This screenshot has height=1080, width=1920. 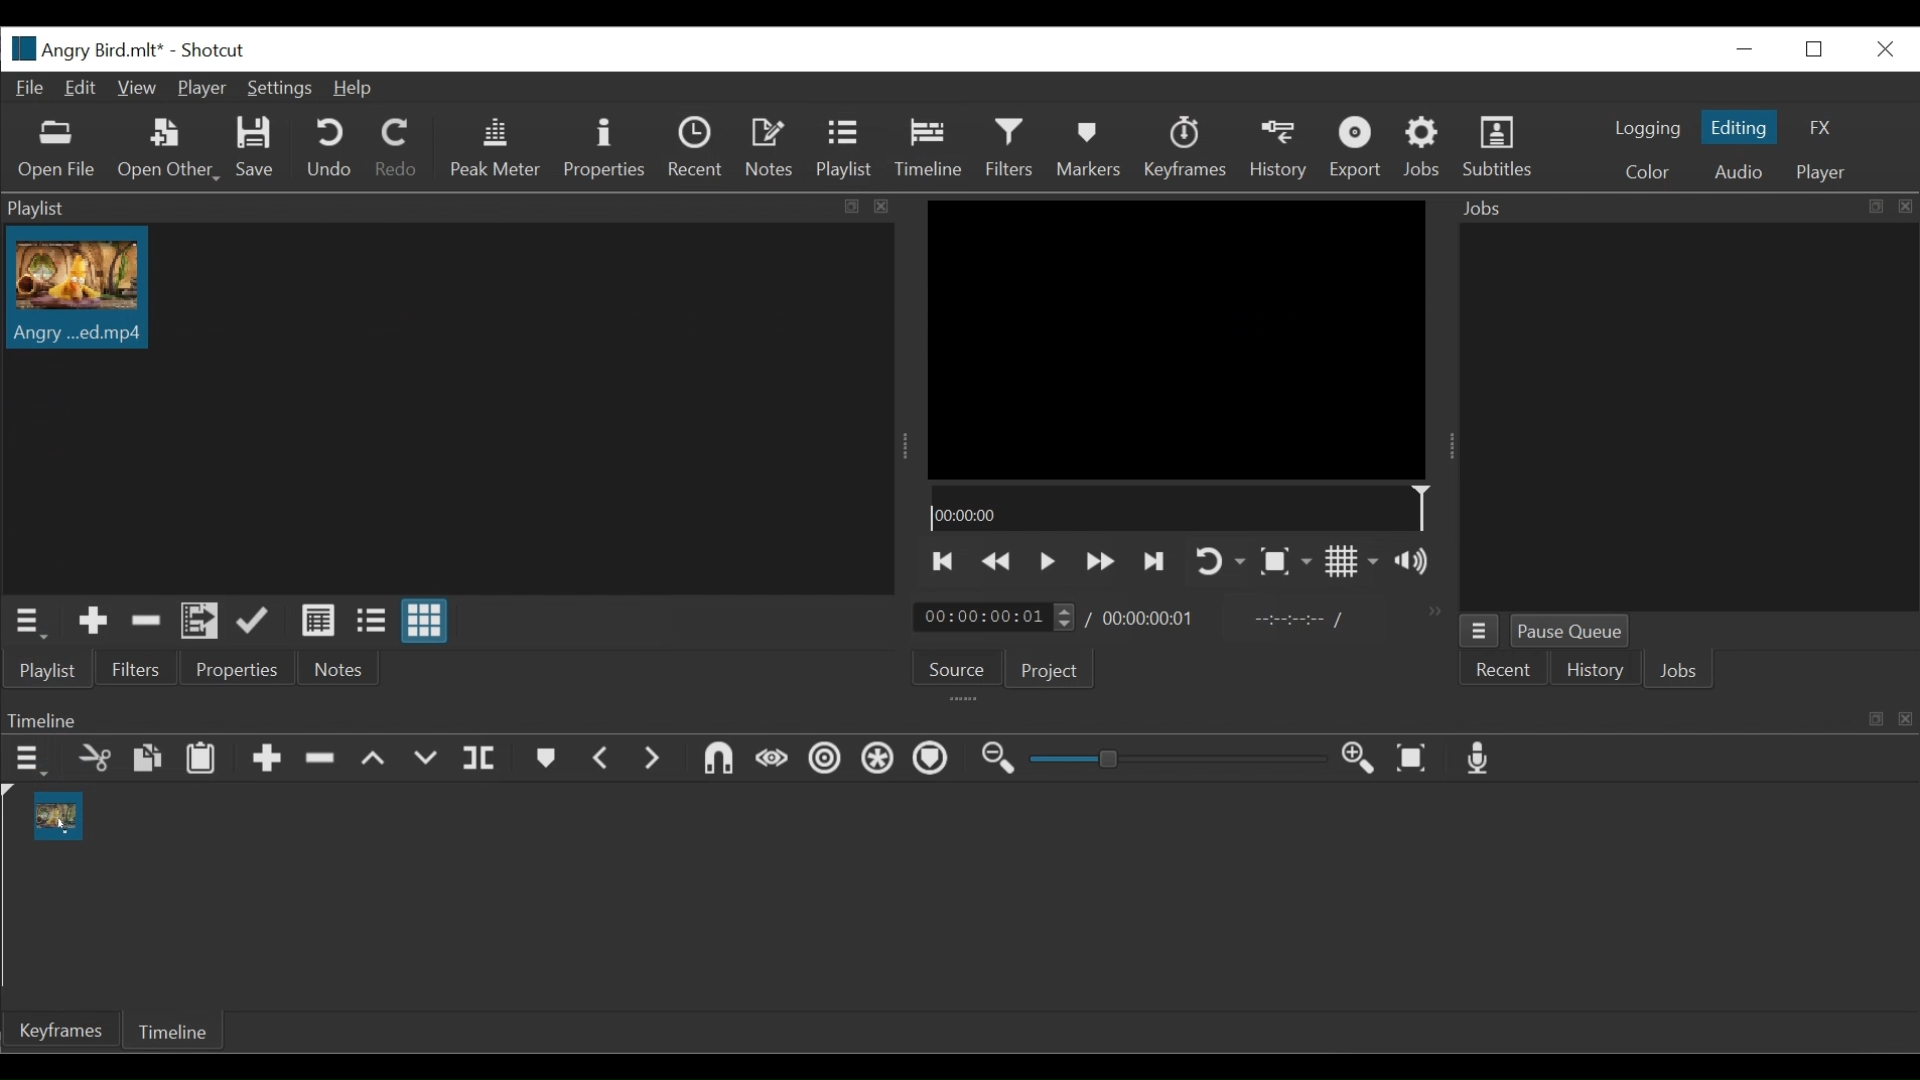 I want to click on Notes, so click(x=769, y=147).